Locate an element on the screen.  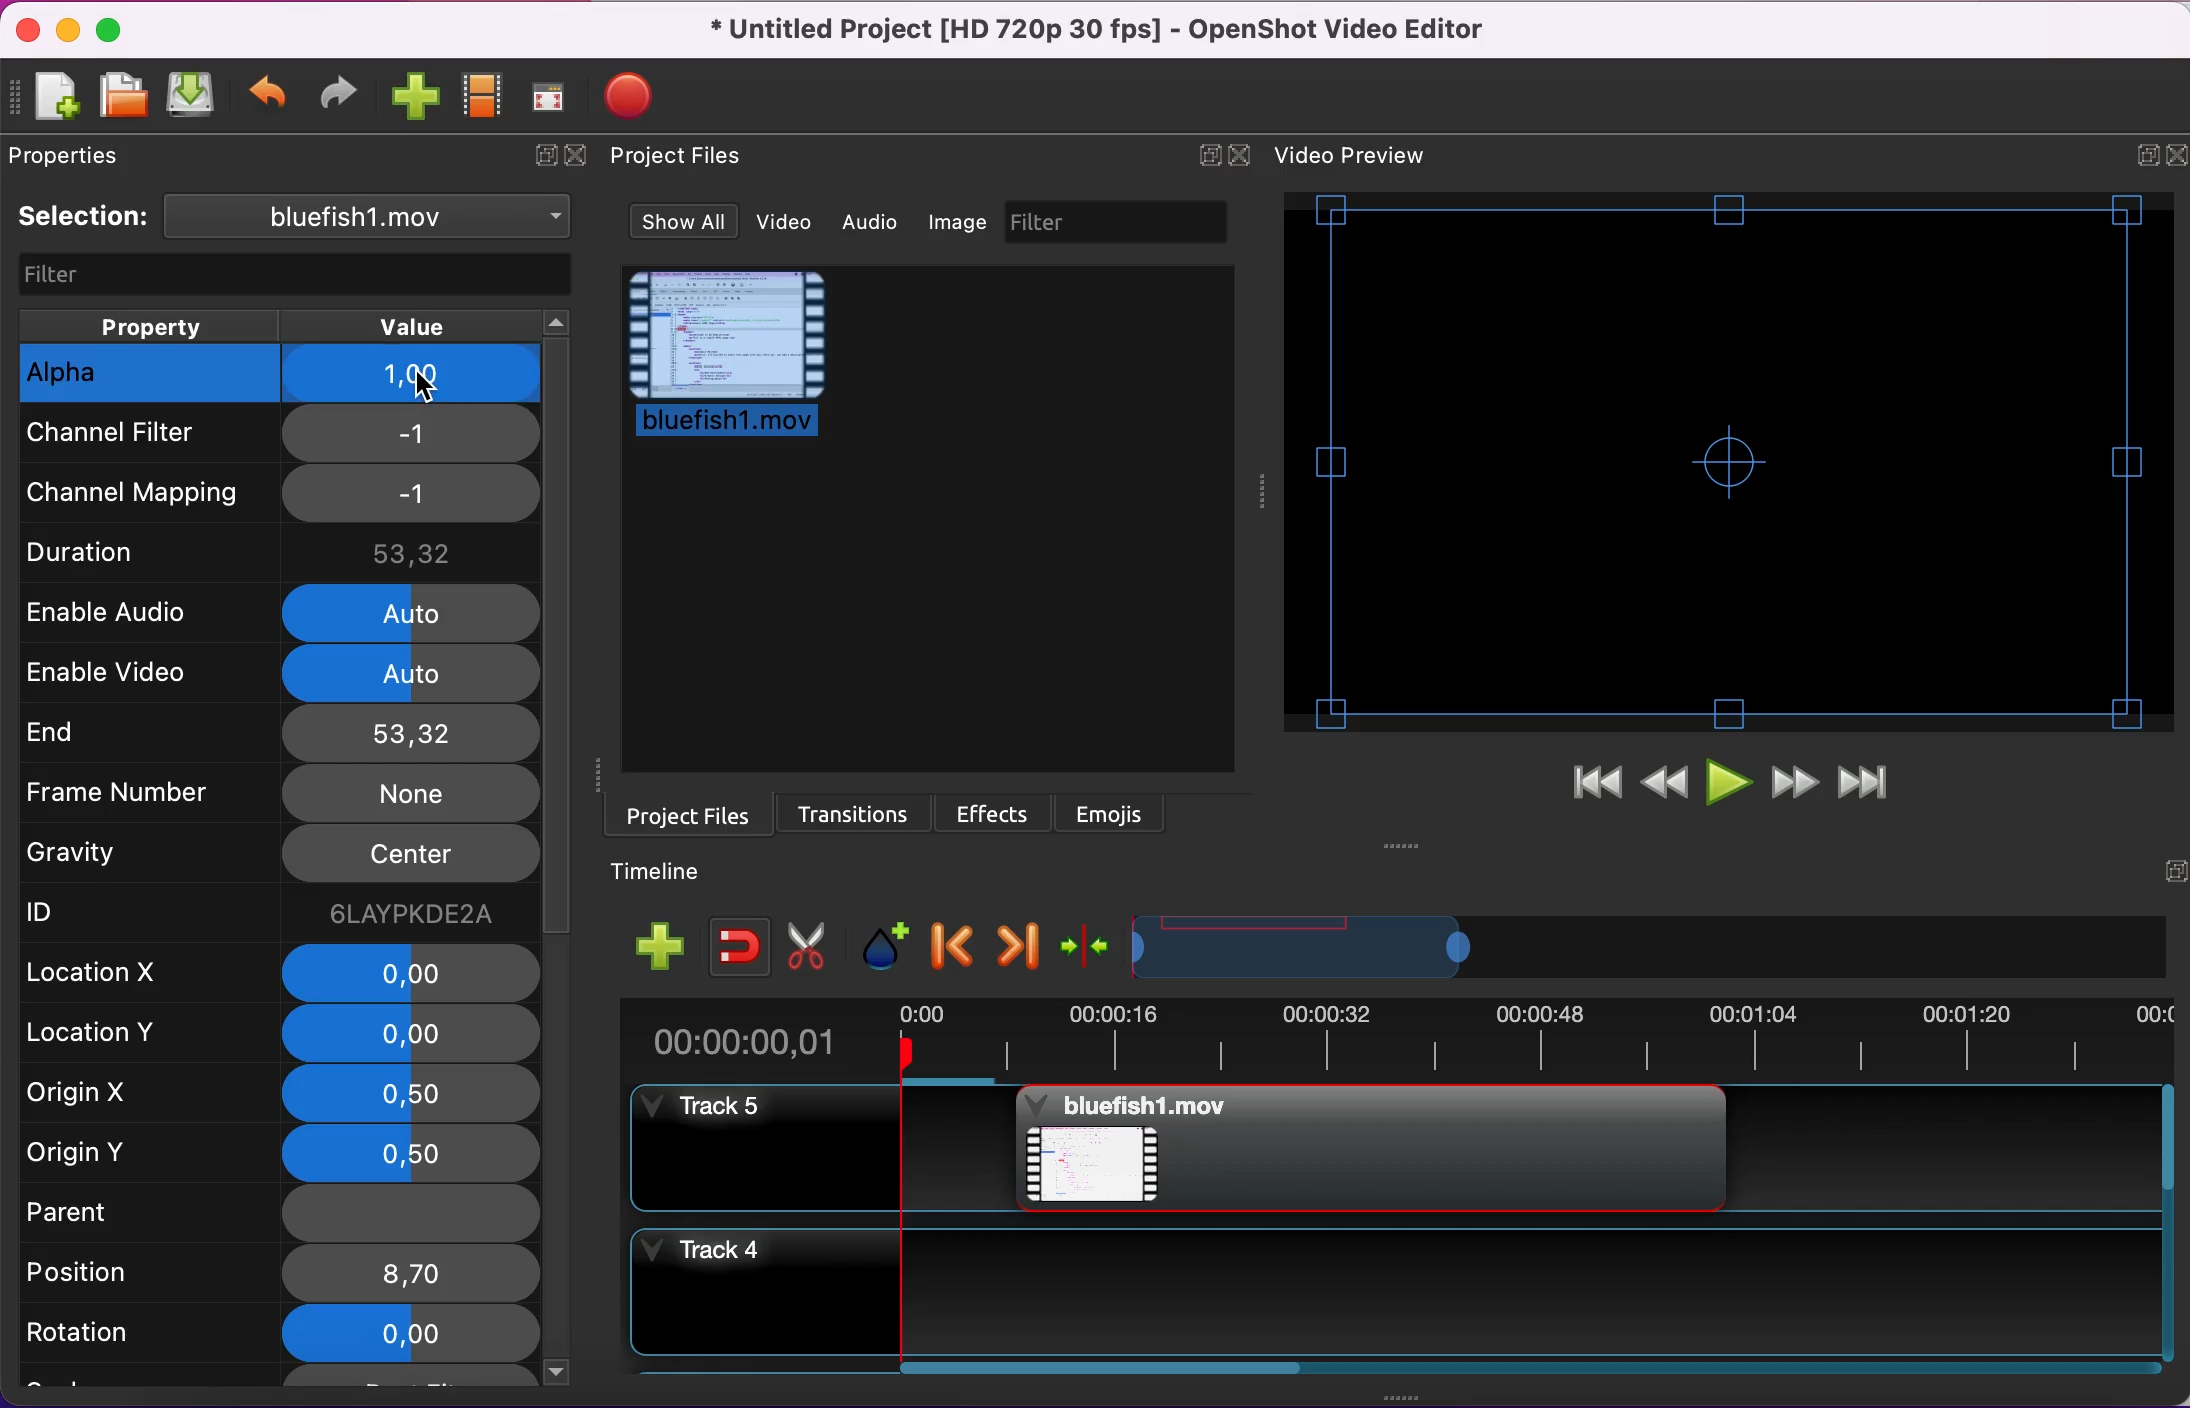
full screen is located at coordinates (552, 90).